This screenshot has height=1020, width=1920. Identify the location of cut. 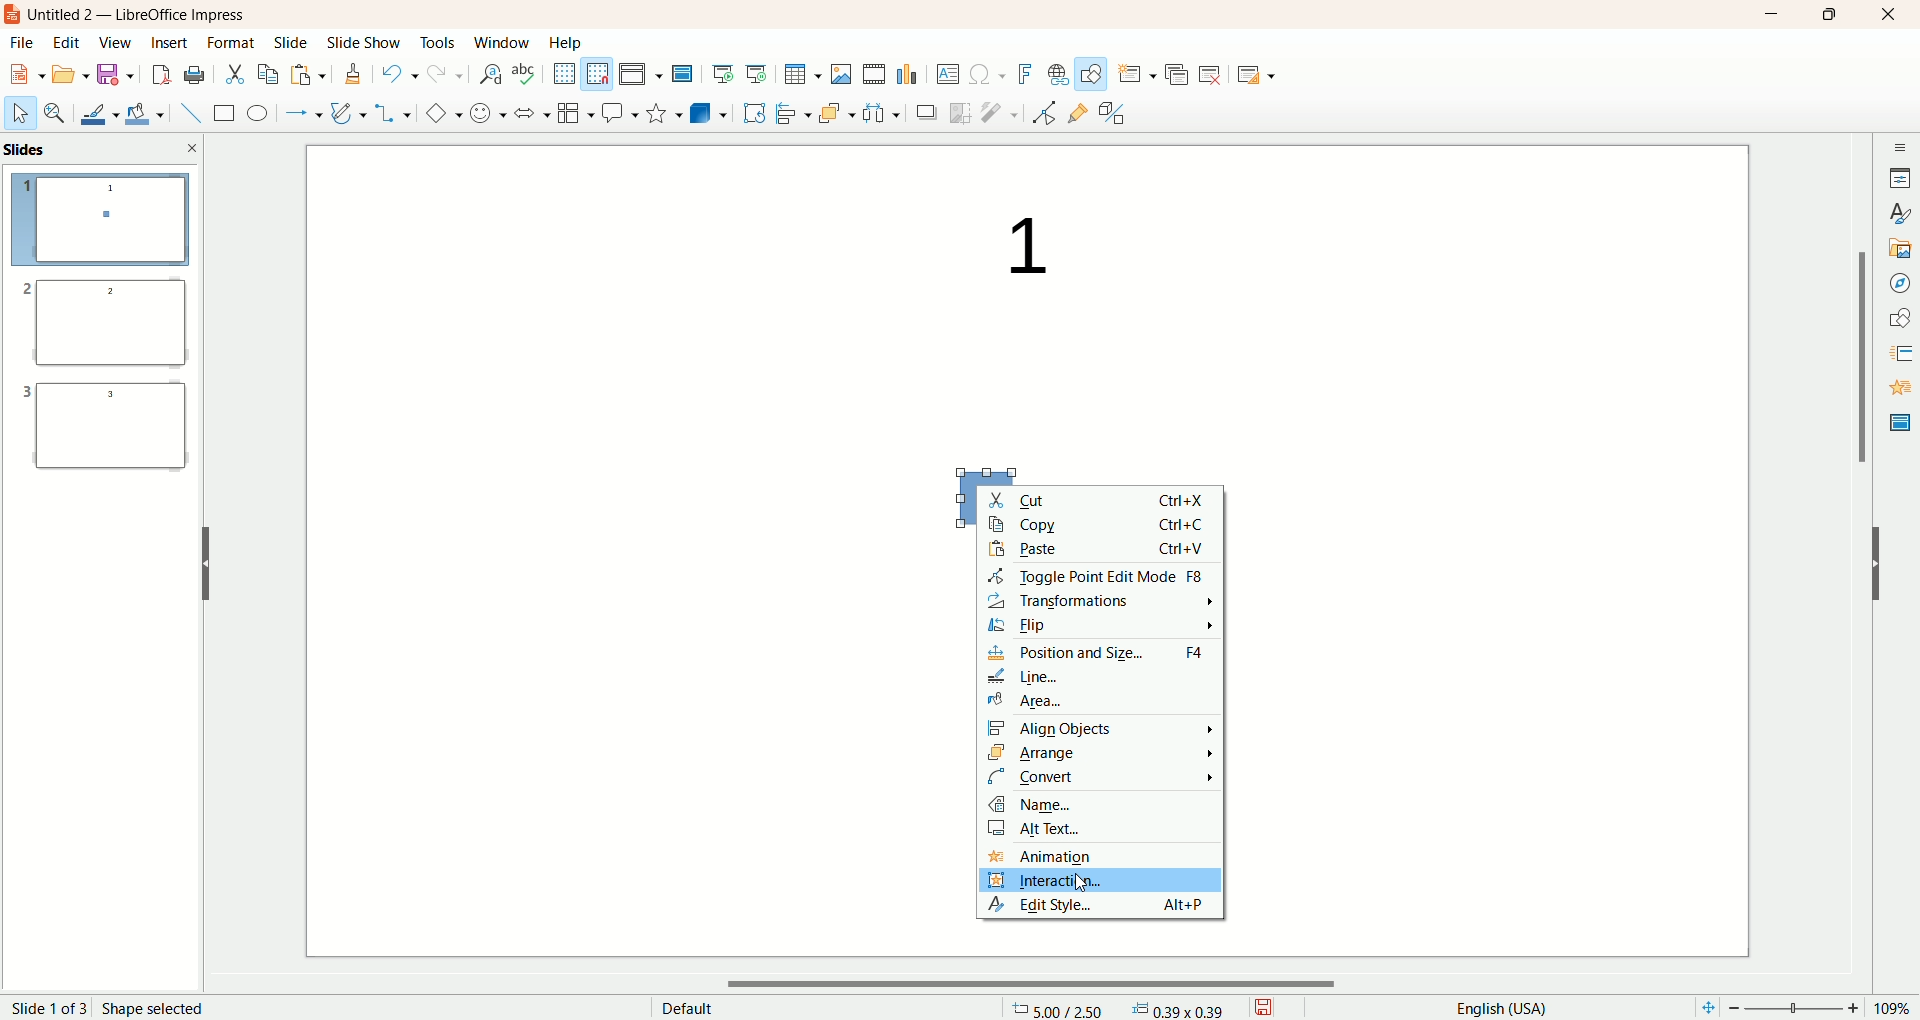
(236, 73).